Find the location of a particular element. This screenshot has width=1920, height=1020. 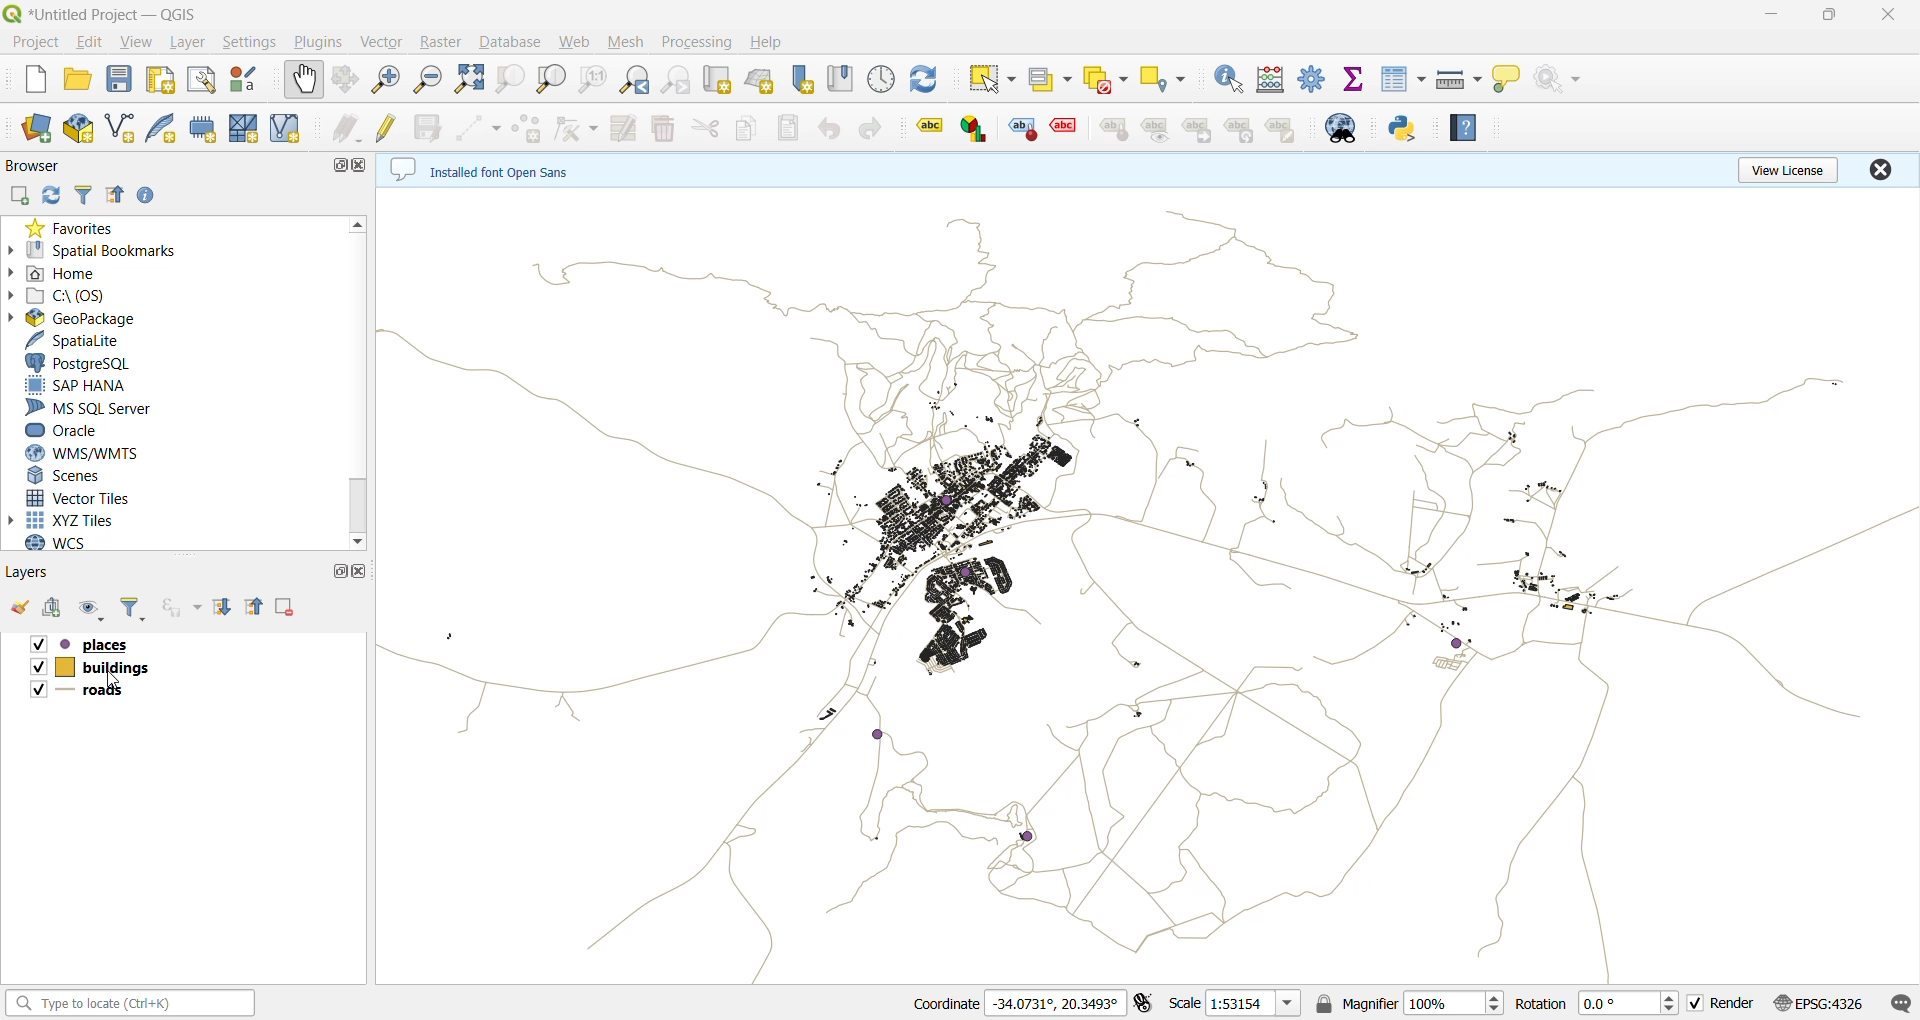

add is located at coordinates (57, 610).